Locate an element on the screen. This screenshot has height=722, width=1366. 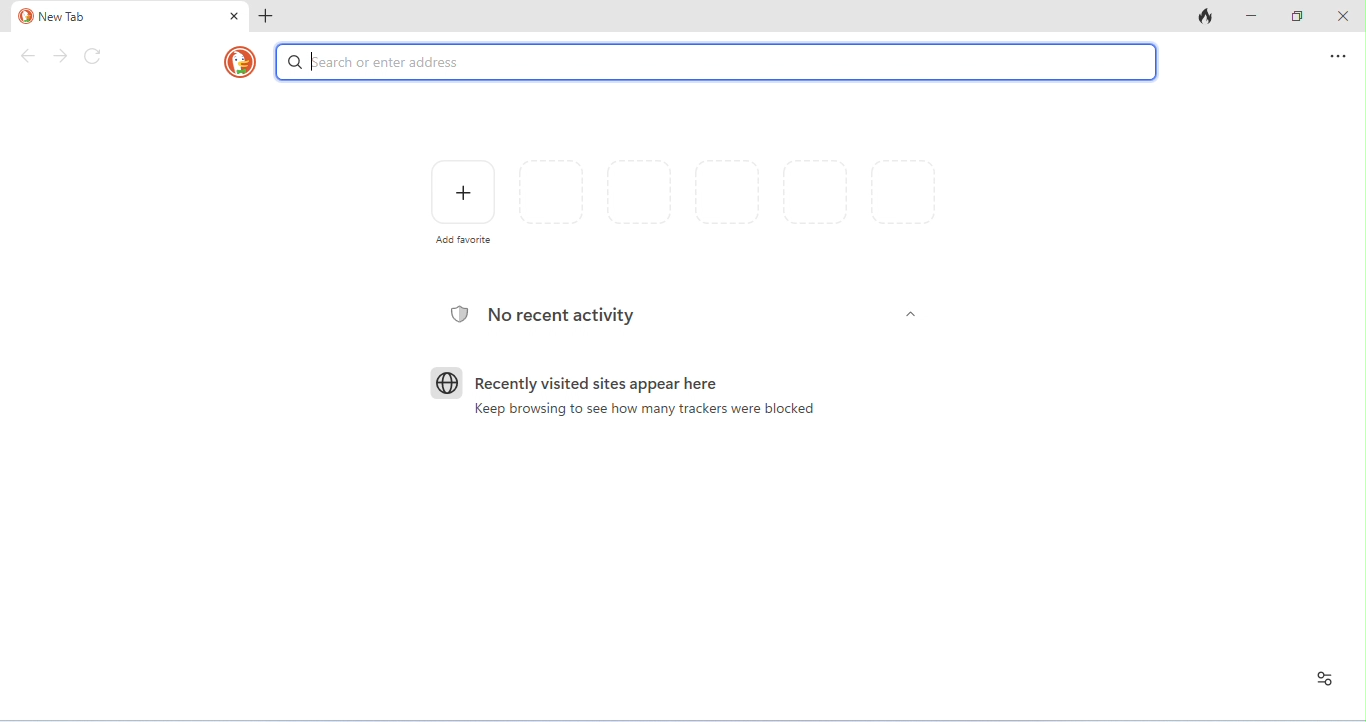
close tab is located at coordinates (266, 17).